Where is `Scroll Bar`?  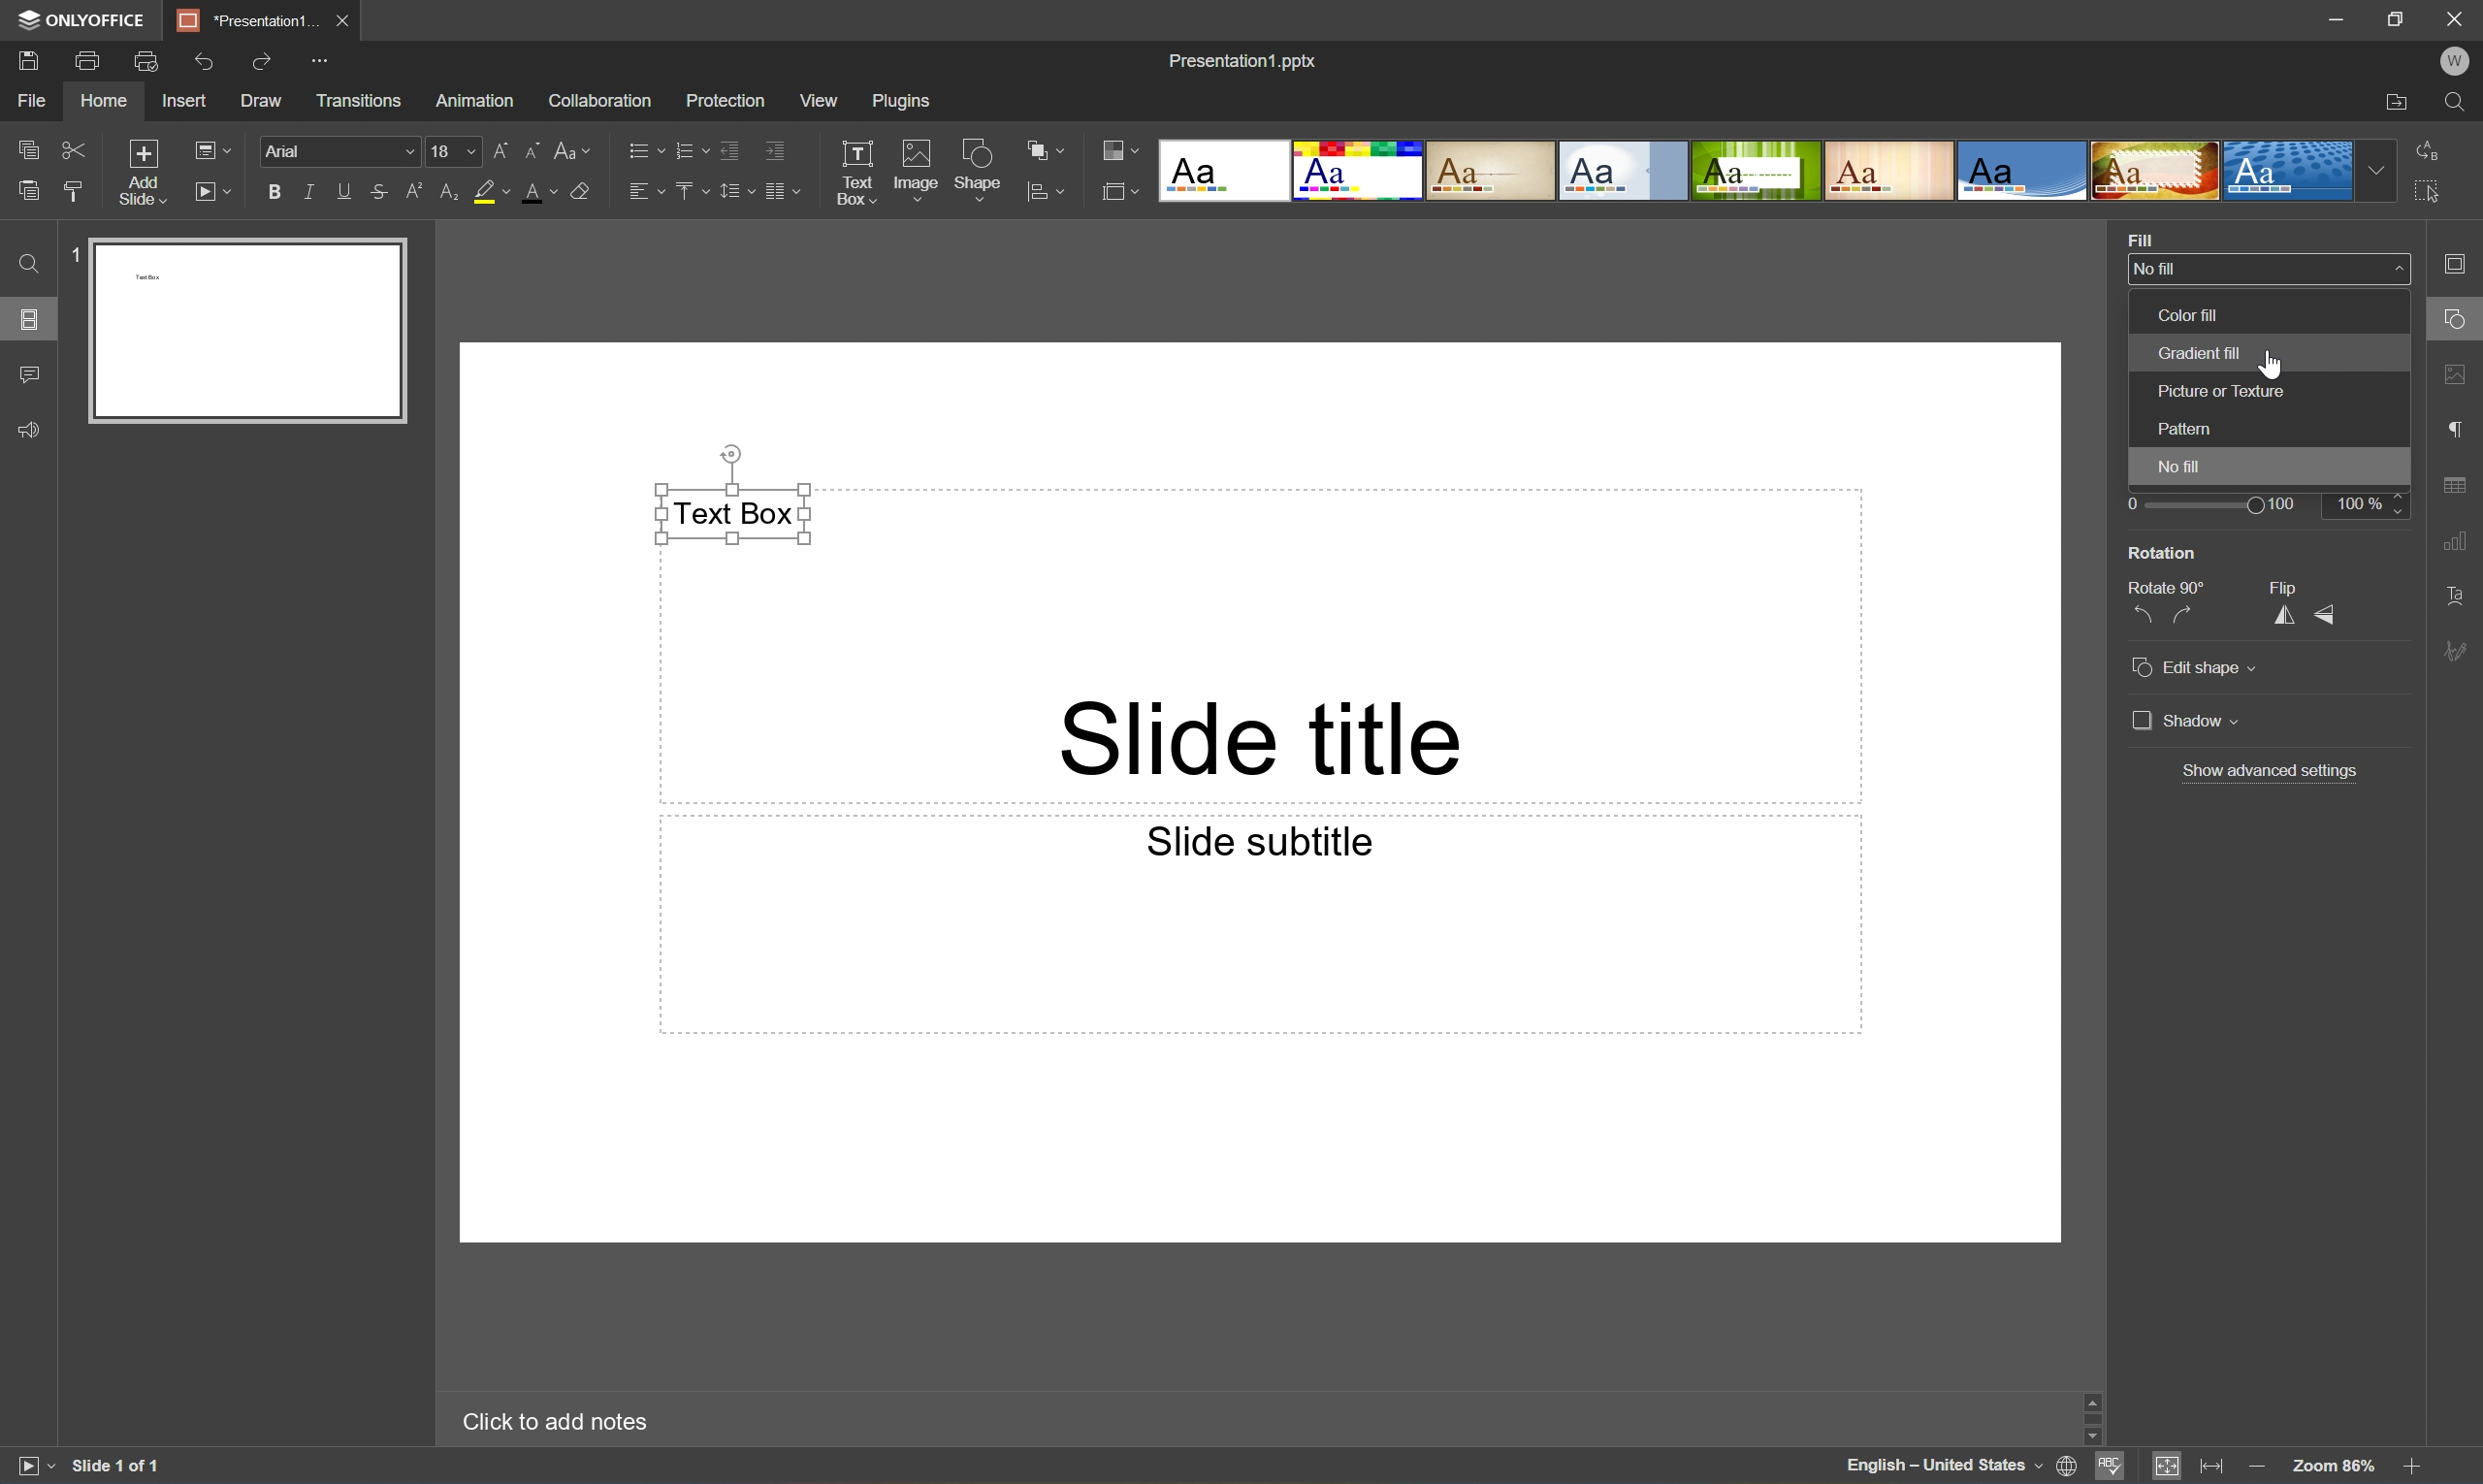
Scroll Bar is located at coordinates (2416, 1414).